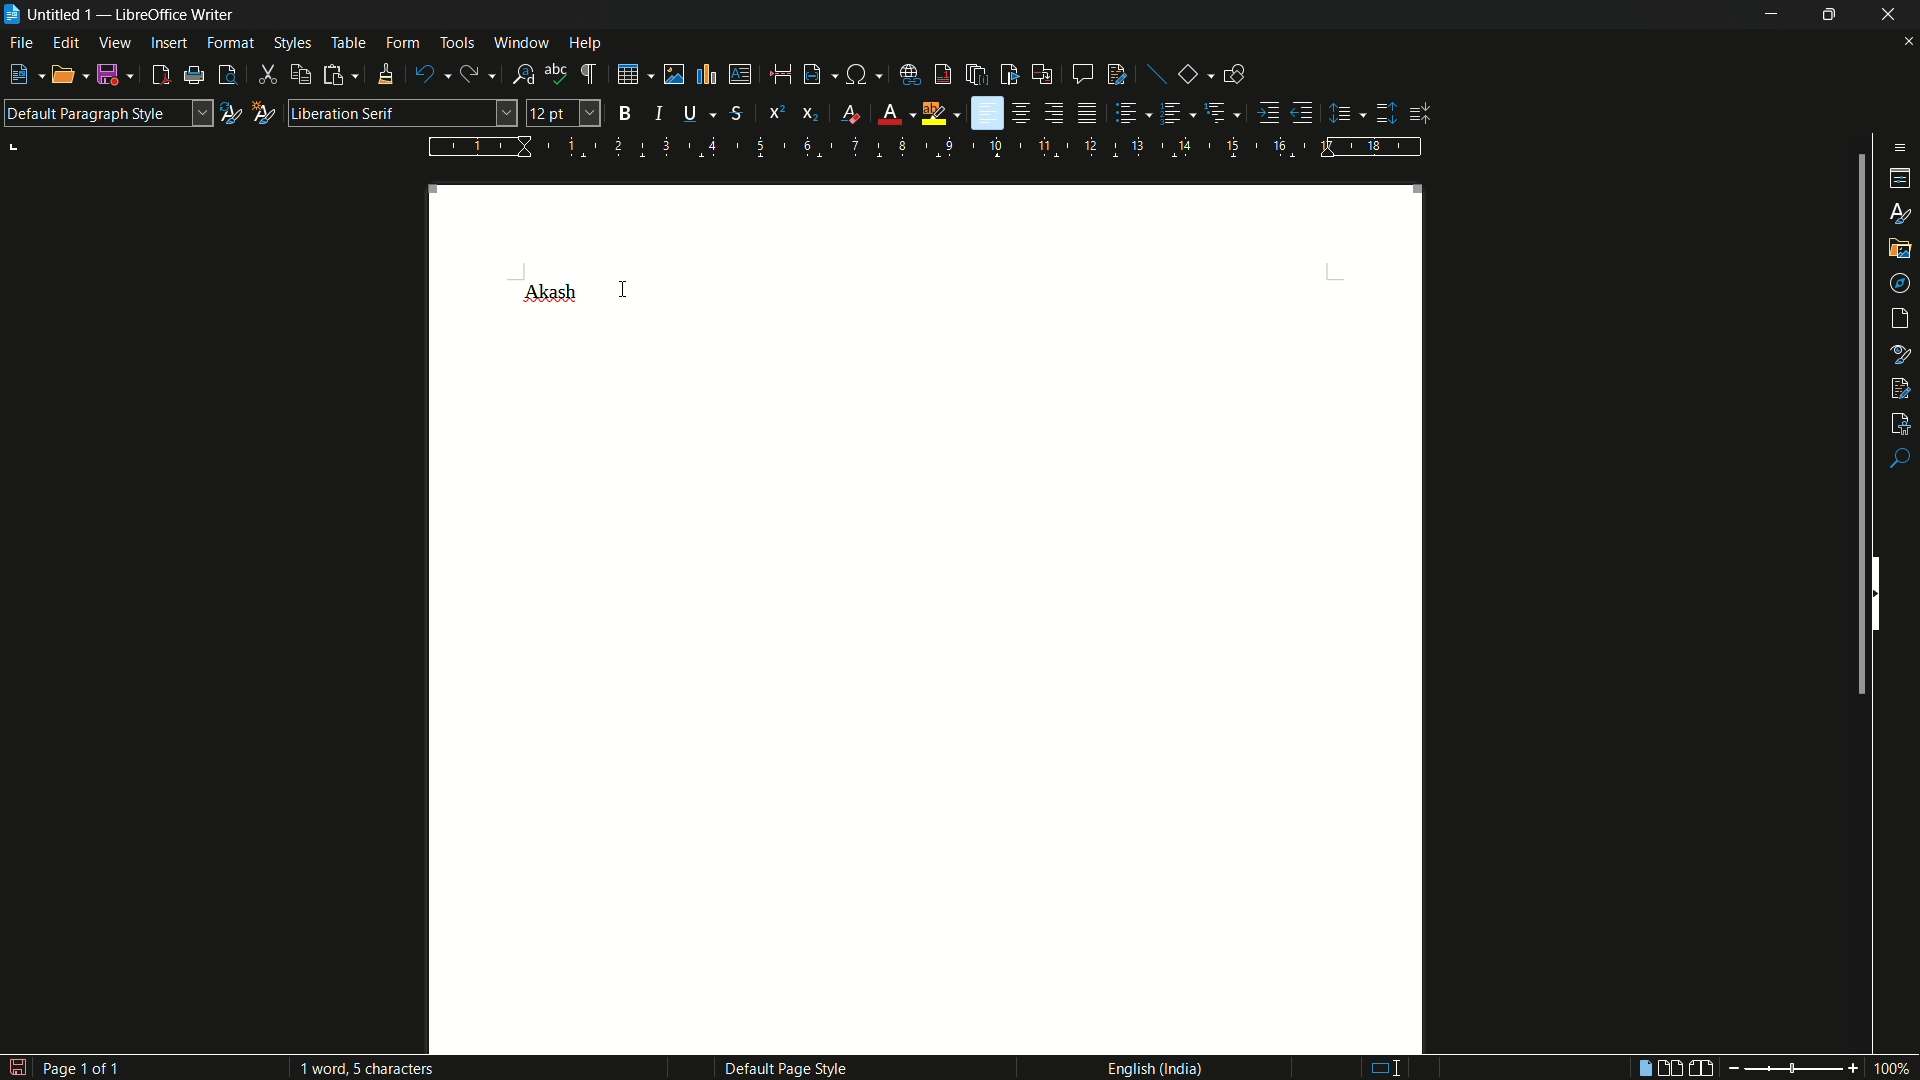 The width and height of the screenshot is (1920, 1080). What do you see at coordinates (1702, 1069) in the screenshot?
I see `book view` at bounding box center [1702, 1069].